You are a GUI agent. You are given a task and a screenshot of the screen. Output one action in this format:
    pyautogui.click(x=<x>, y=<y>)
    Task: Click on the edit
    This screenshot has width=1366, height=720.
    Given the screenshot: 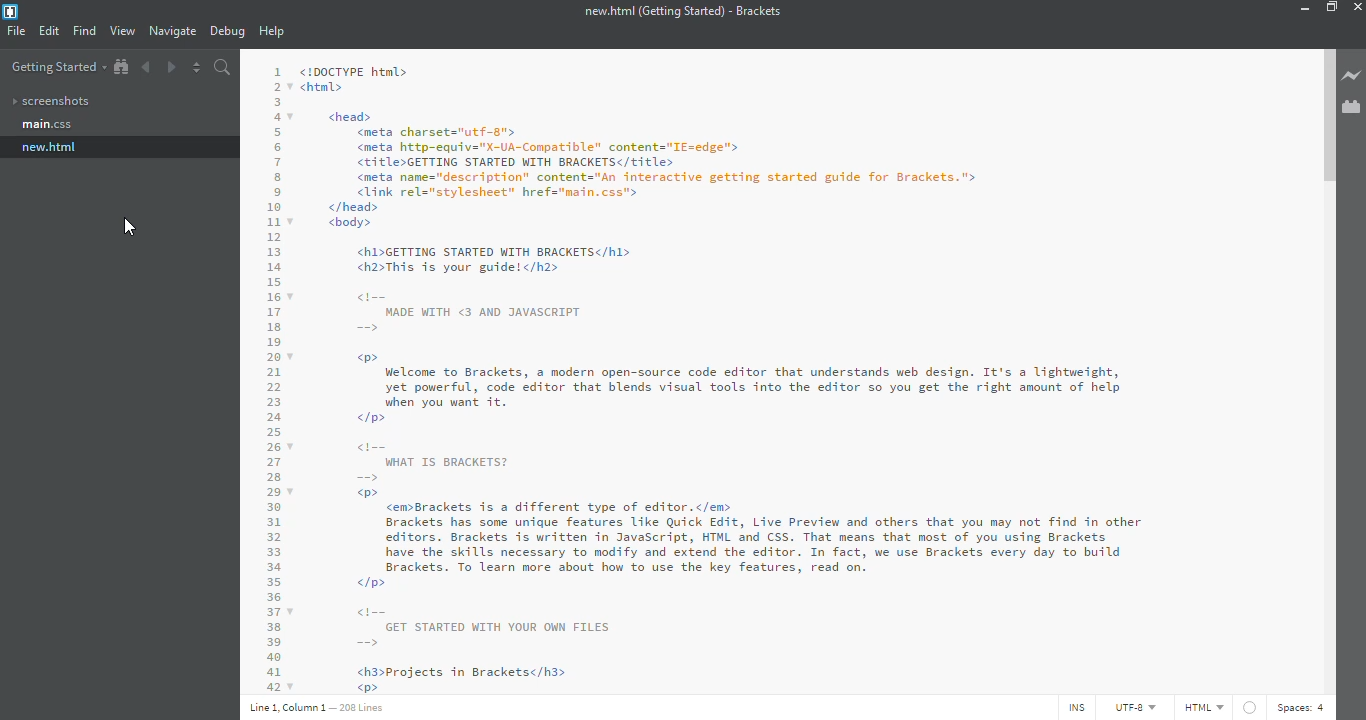 What is the action you would take?
    pyautogui.click(x=49, y=32)
    